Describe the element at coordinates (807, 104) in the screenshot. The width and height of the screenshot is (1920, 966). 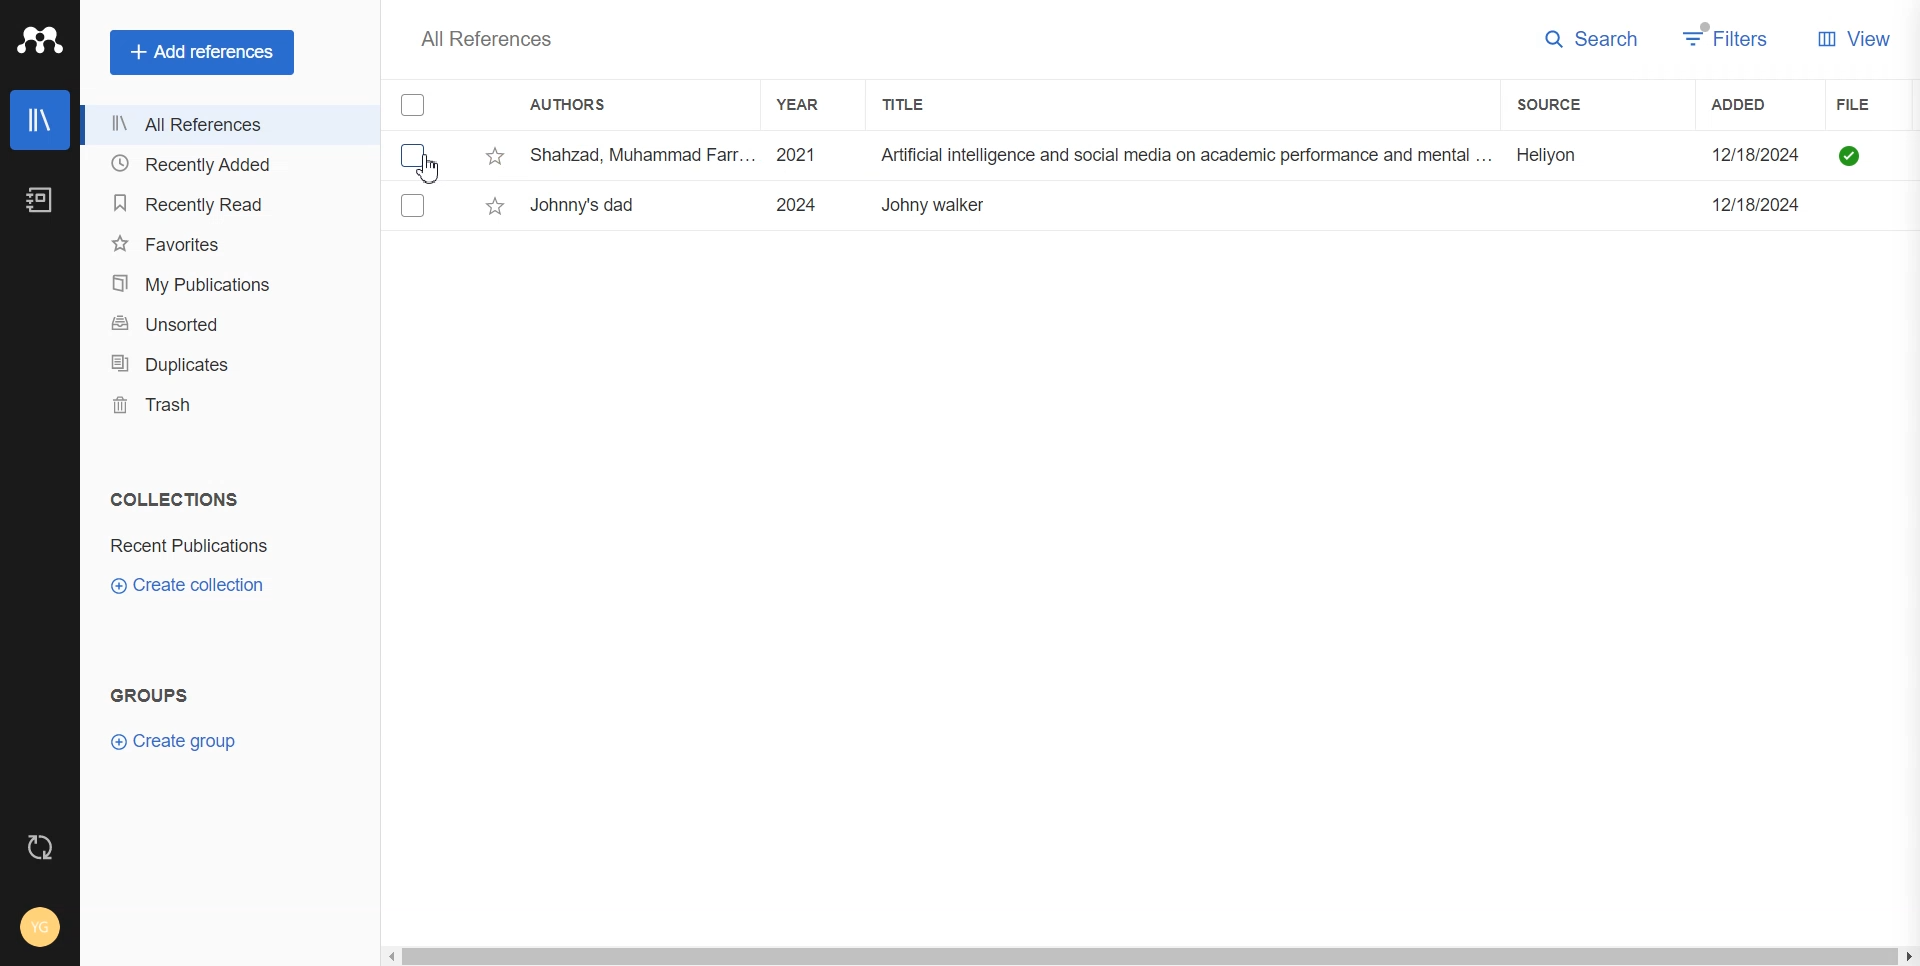
I see `Year` at that location.